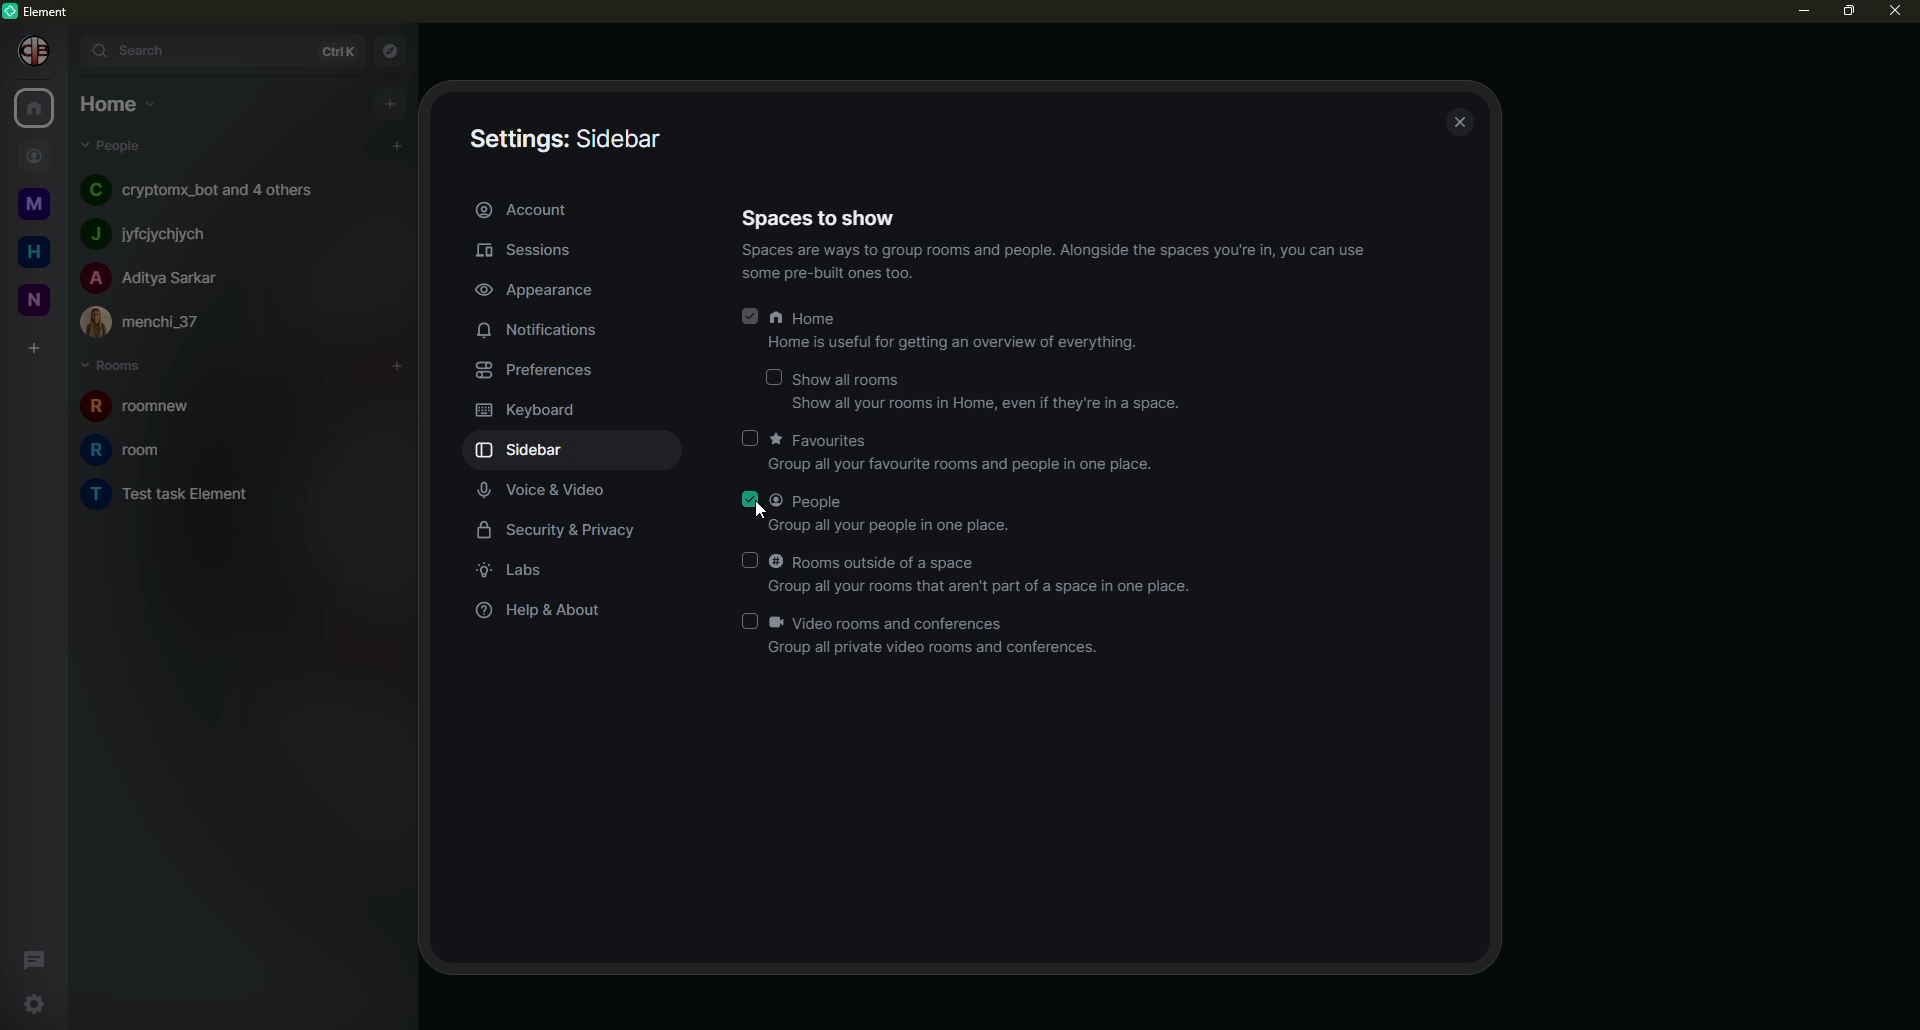  I want to click on new, so click(32, 296).